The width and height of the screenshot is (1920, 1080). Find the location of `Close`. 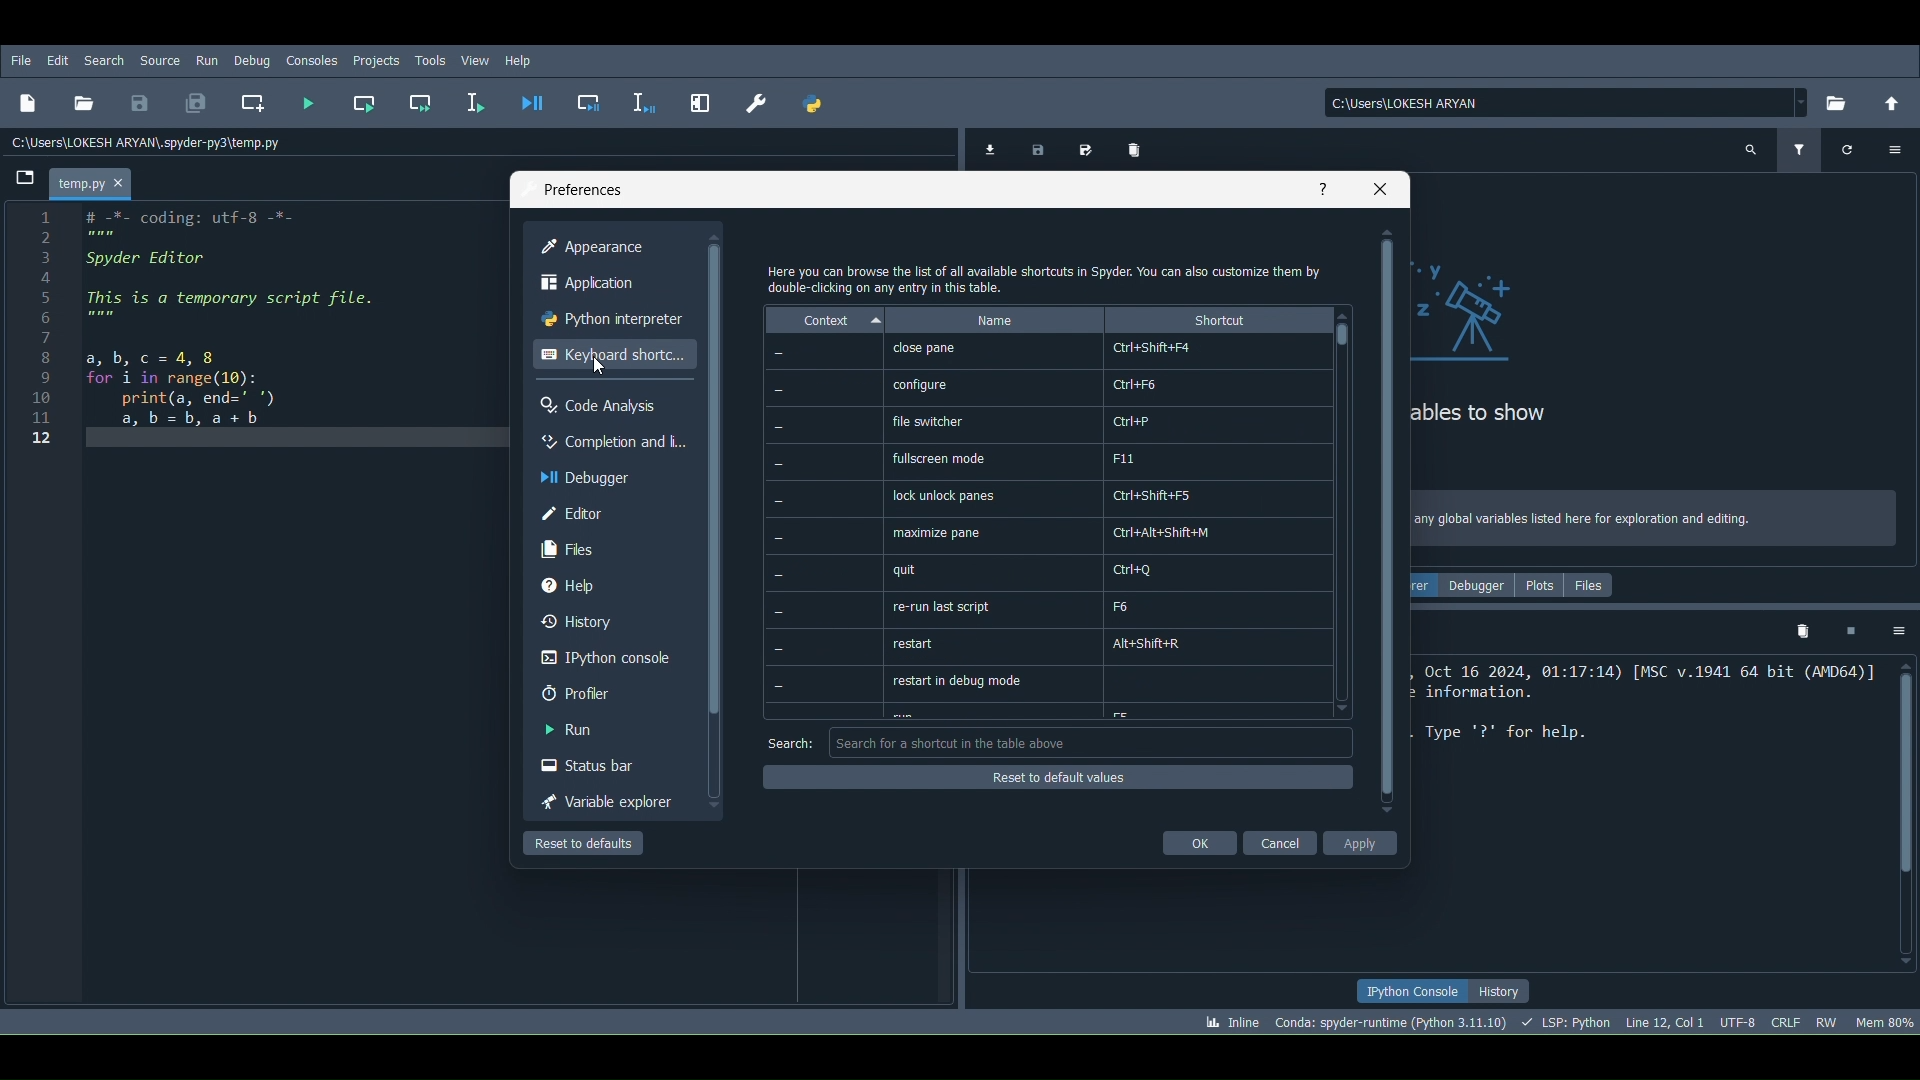

Close is located at coordinates (1382, 190).